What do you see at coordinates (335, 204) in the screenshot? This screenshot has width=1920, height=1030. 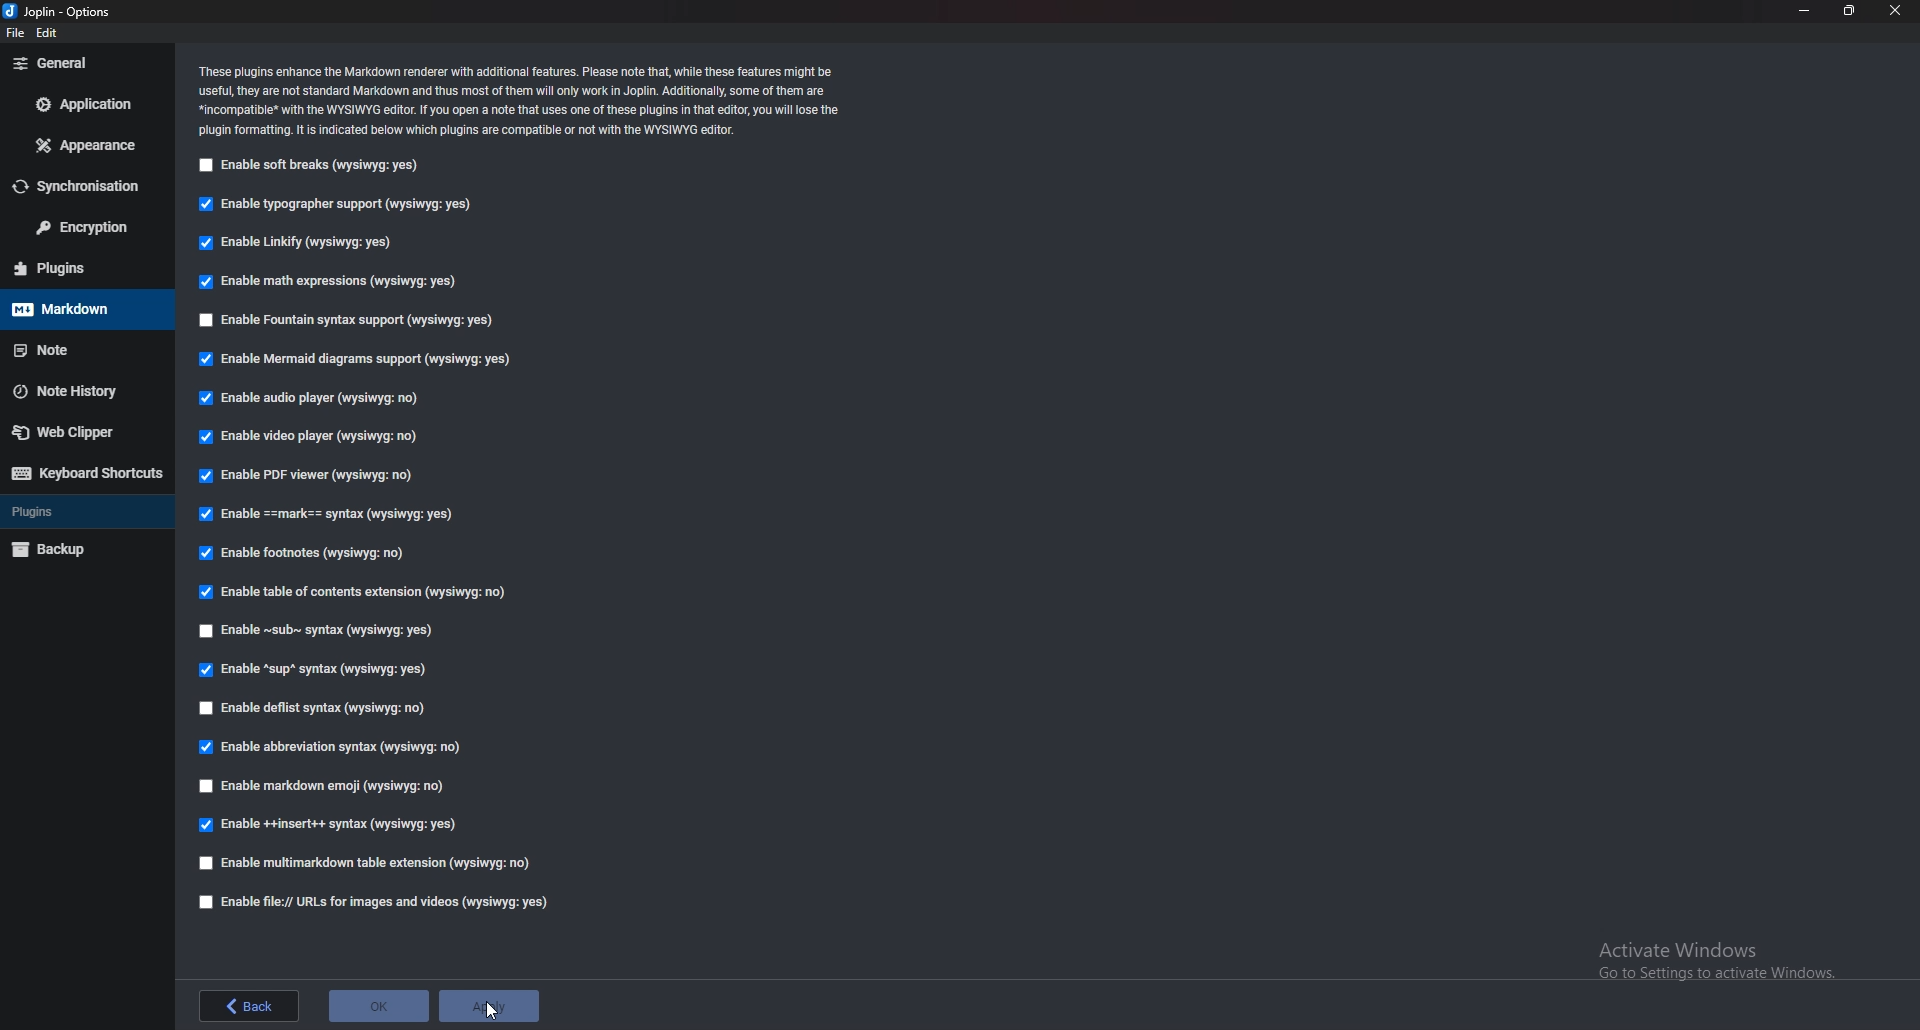 I see `enable typographer support` at bounding box center [335, 204].